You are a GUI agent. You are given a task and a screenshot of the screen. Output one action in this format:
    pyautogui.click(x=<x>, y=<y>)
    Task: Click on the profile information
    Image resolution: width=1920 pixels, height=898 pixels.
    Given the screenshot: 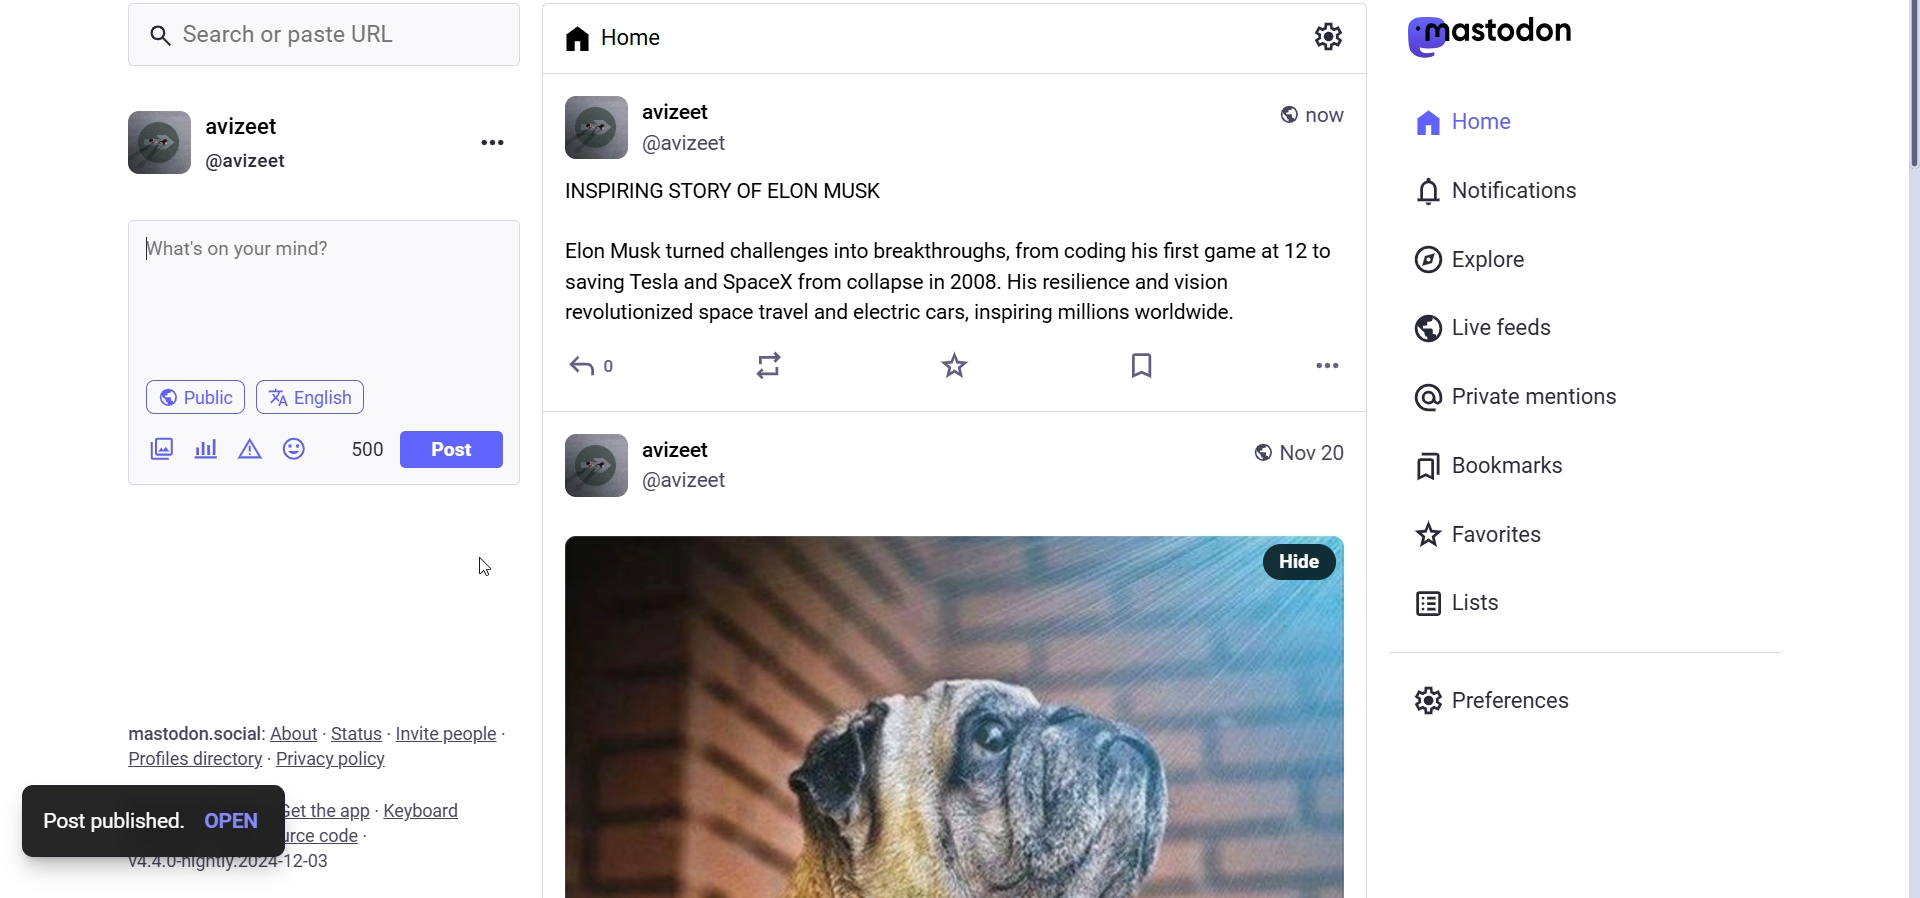 What is the action you would take?
    pyautogui.click(x=598, y=128)
    